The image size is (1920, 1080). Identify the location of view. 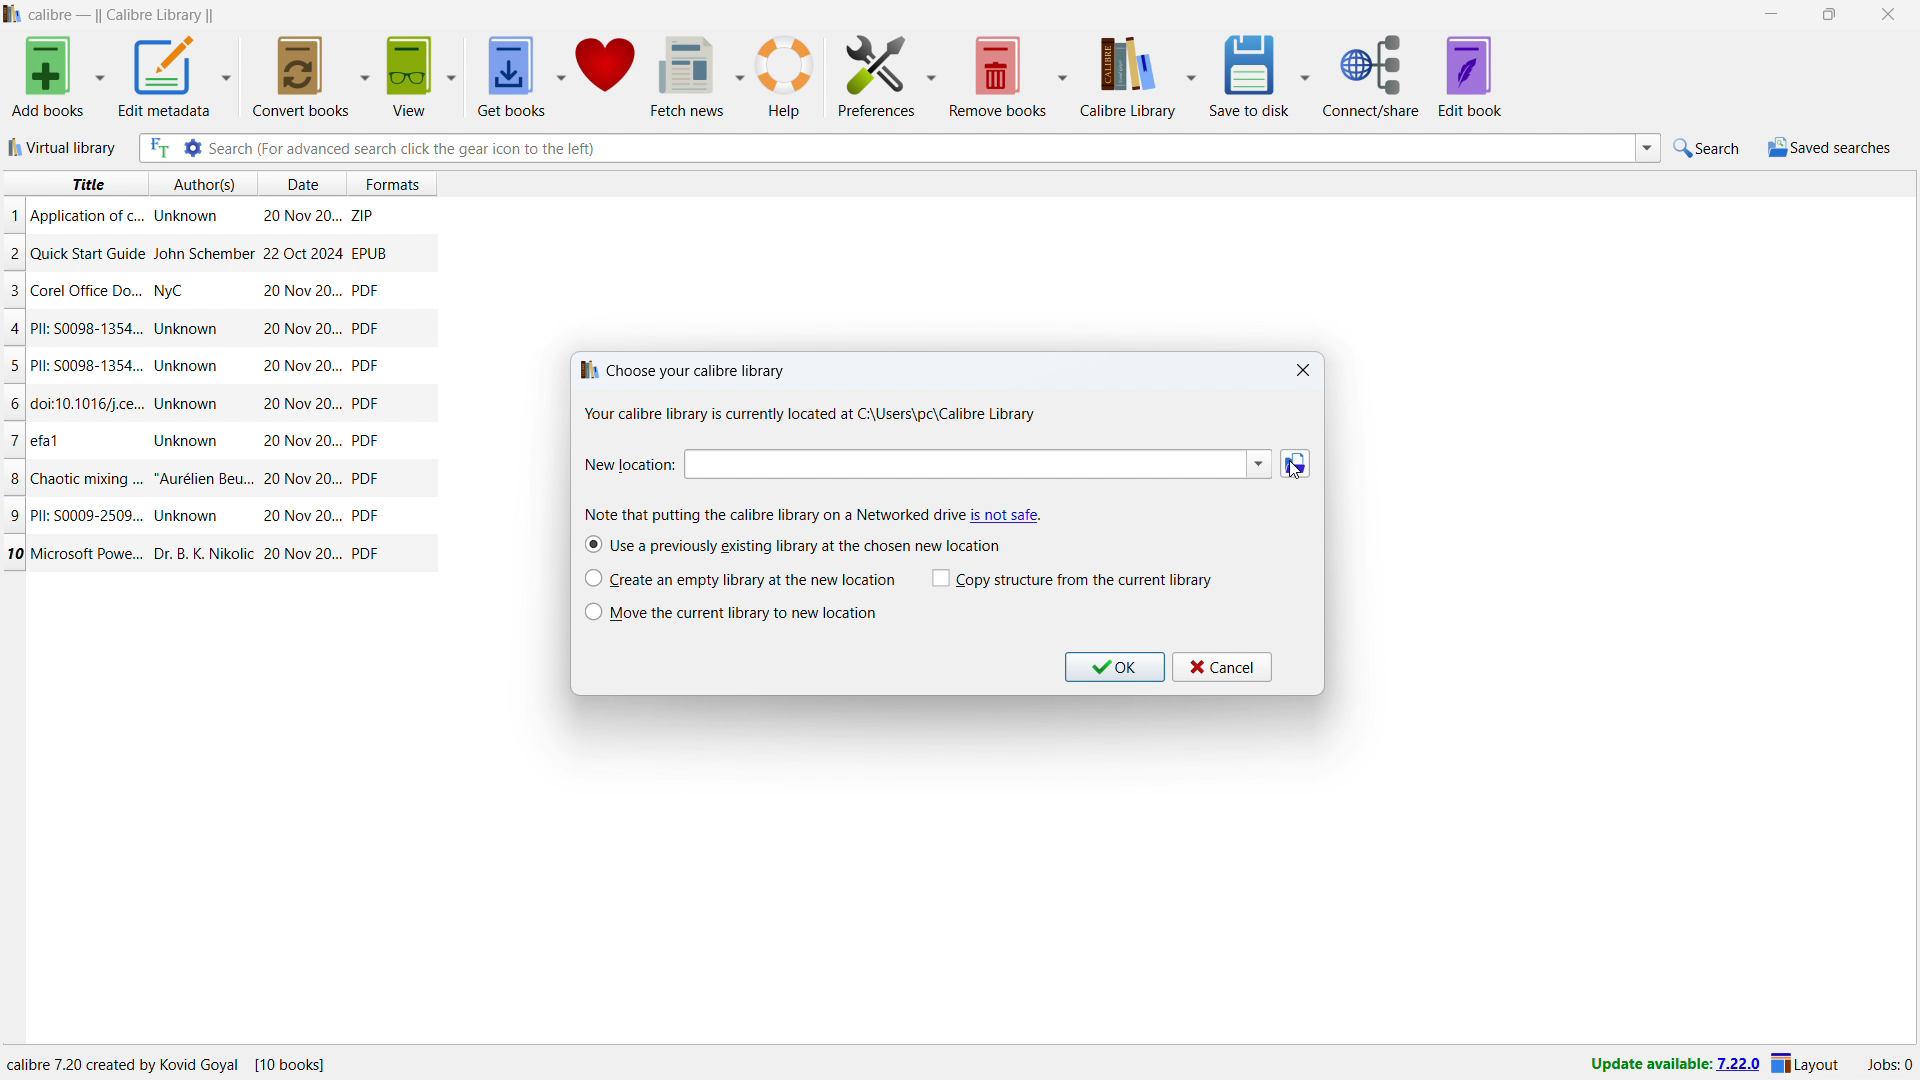
(409, 76).